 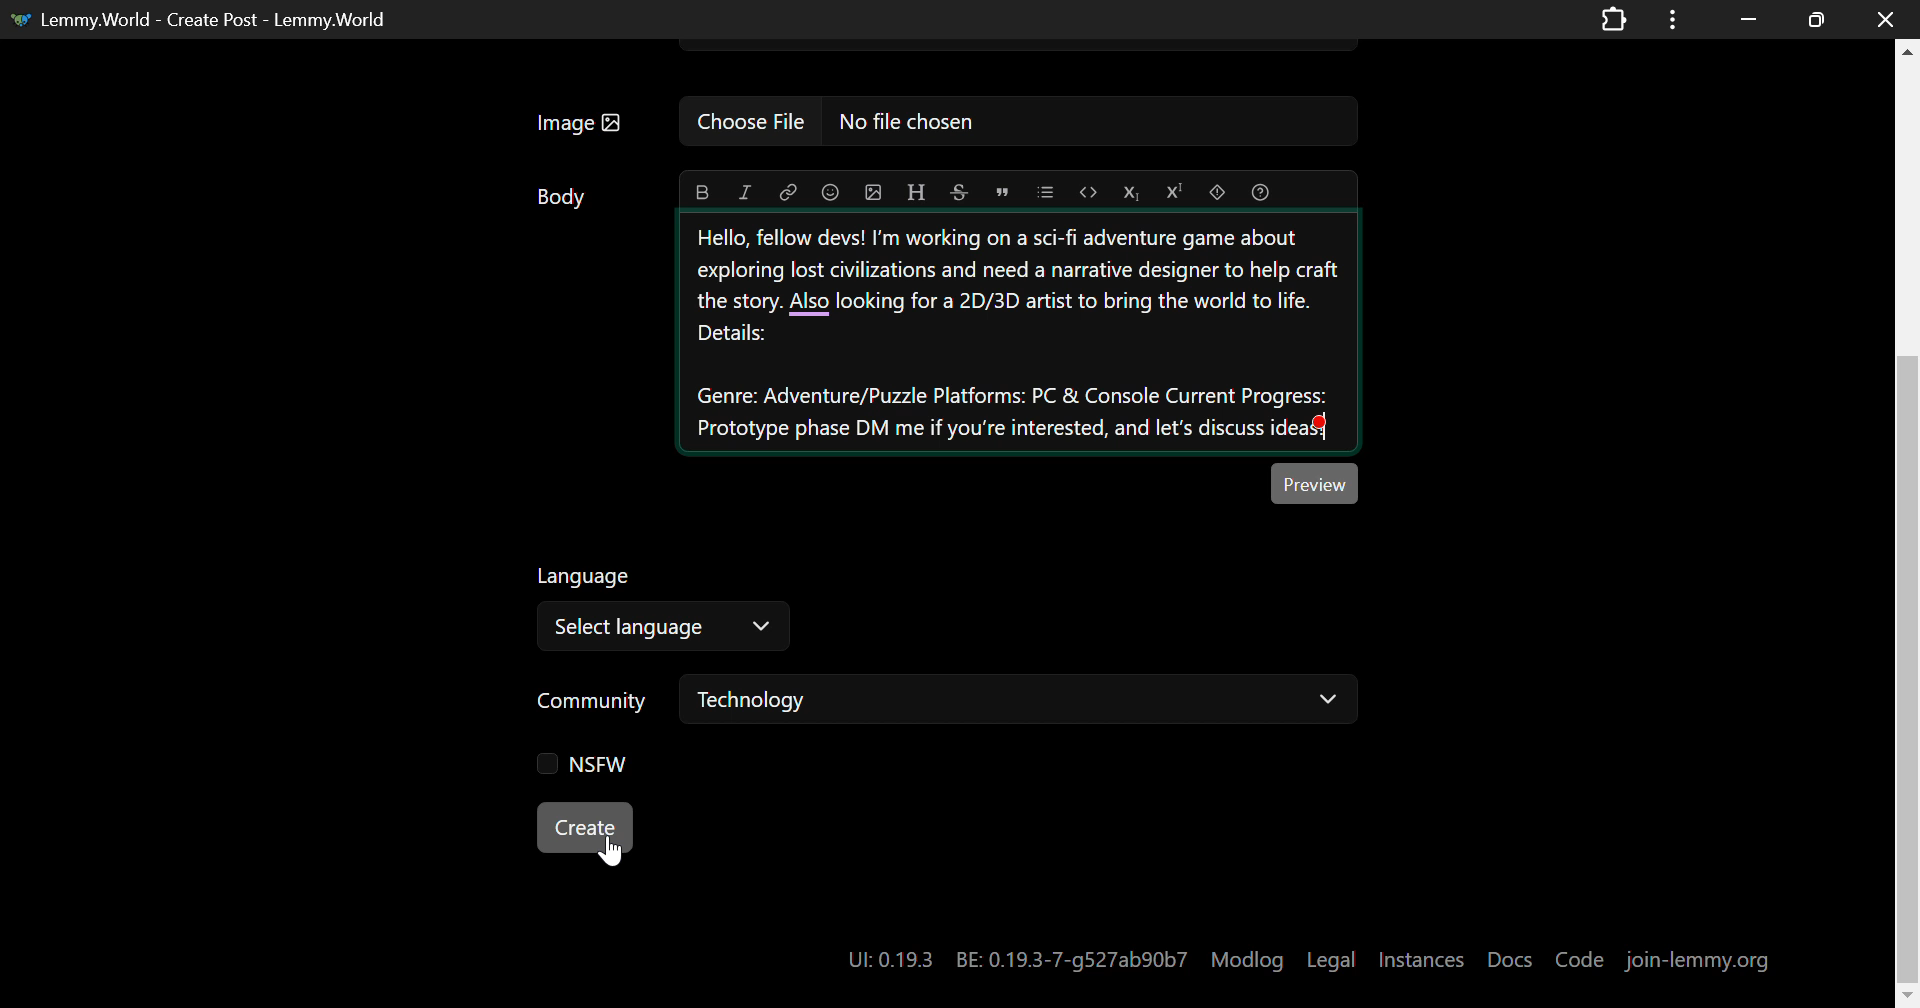 I want to click on Instances, so click(x=1424, y=956).